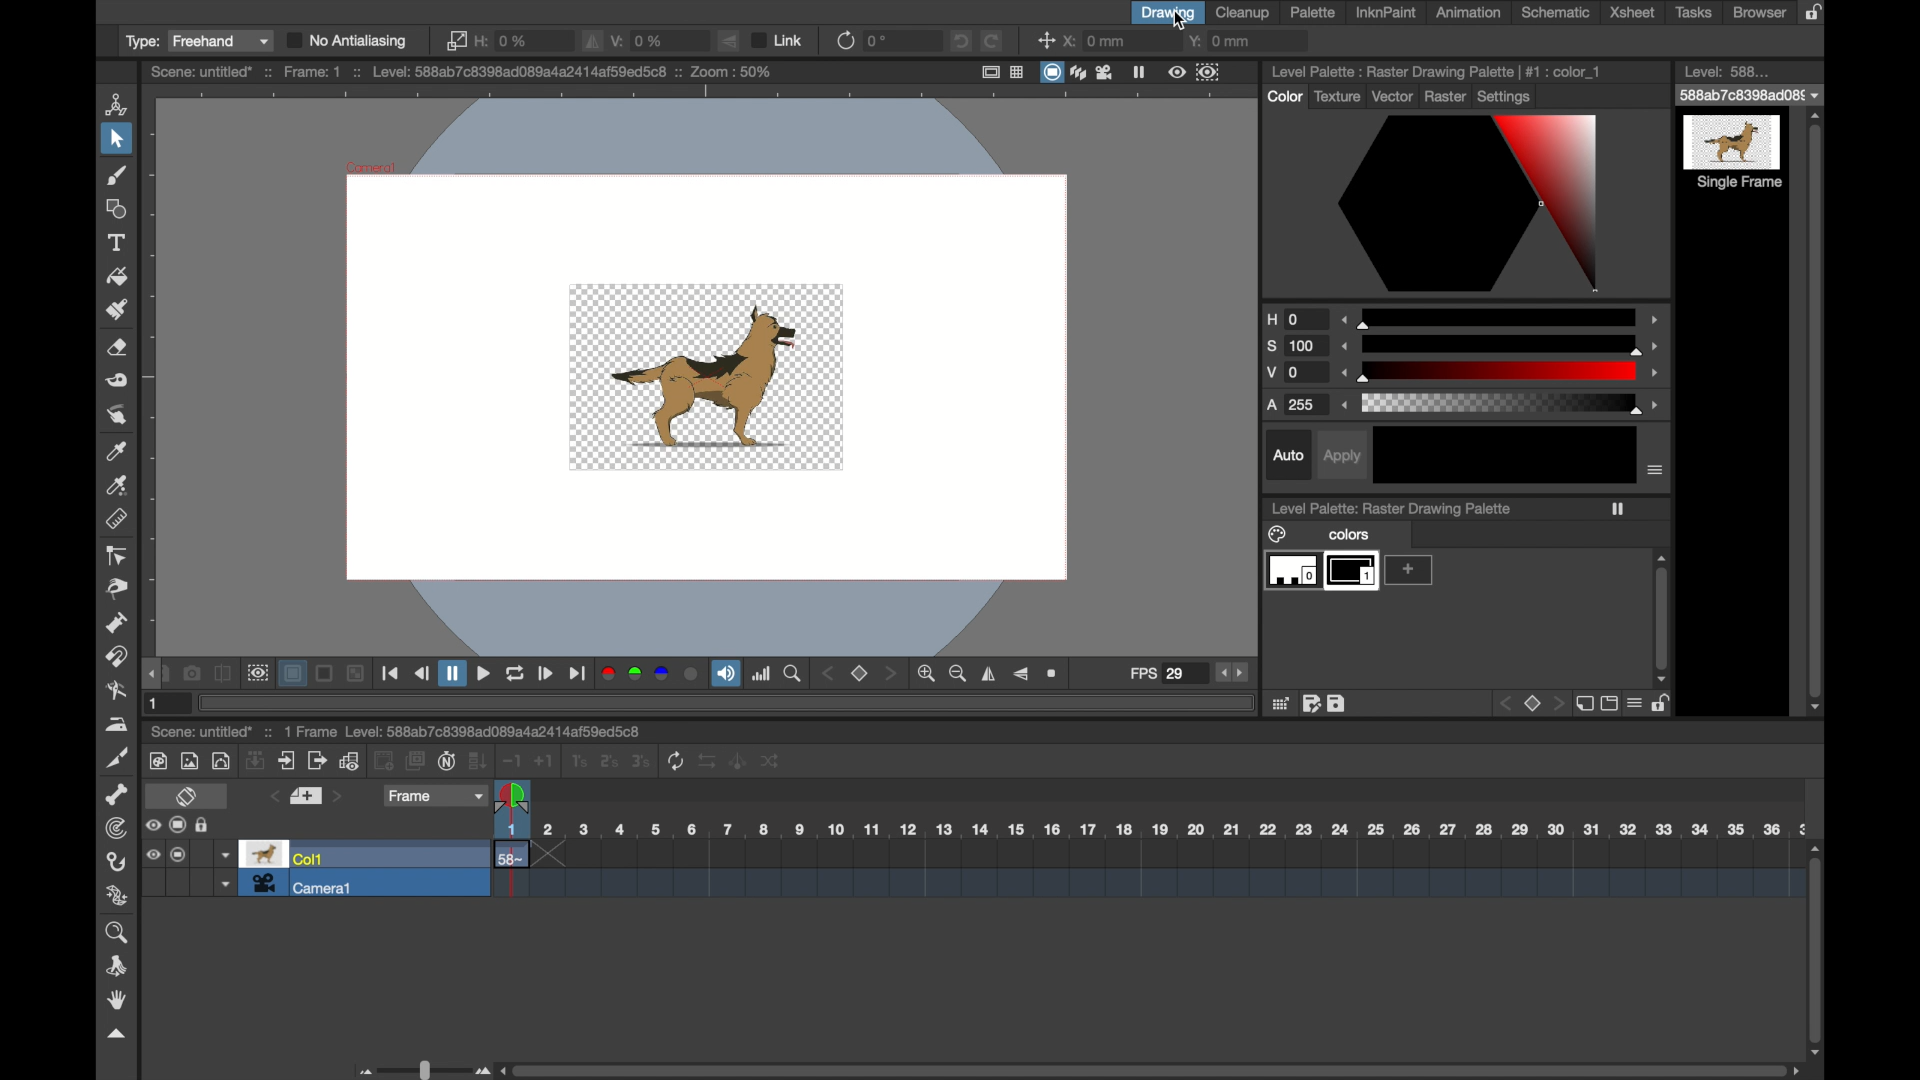 This screenshot has width=1920, height=1080. Describe the element at coordinates (119, 520) in the screenshot. I see `ruler tool` at that location.